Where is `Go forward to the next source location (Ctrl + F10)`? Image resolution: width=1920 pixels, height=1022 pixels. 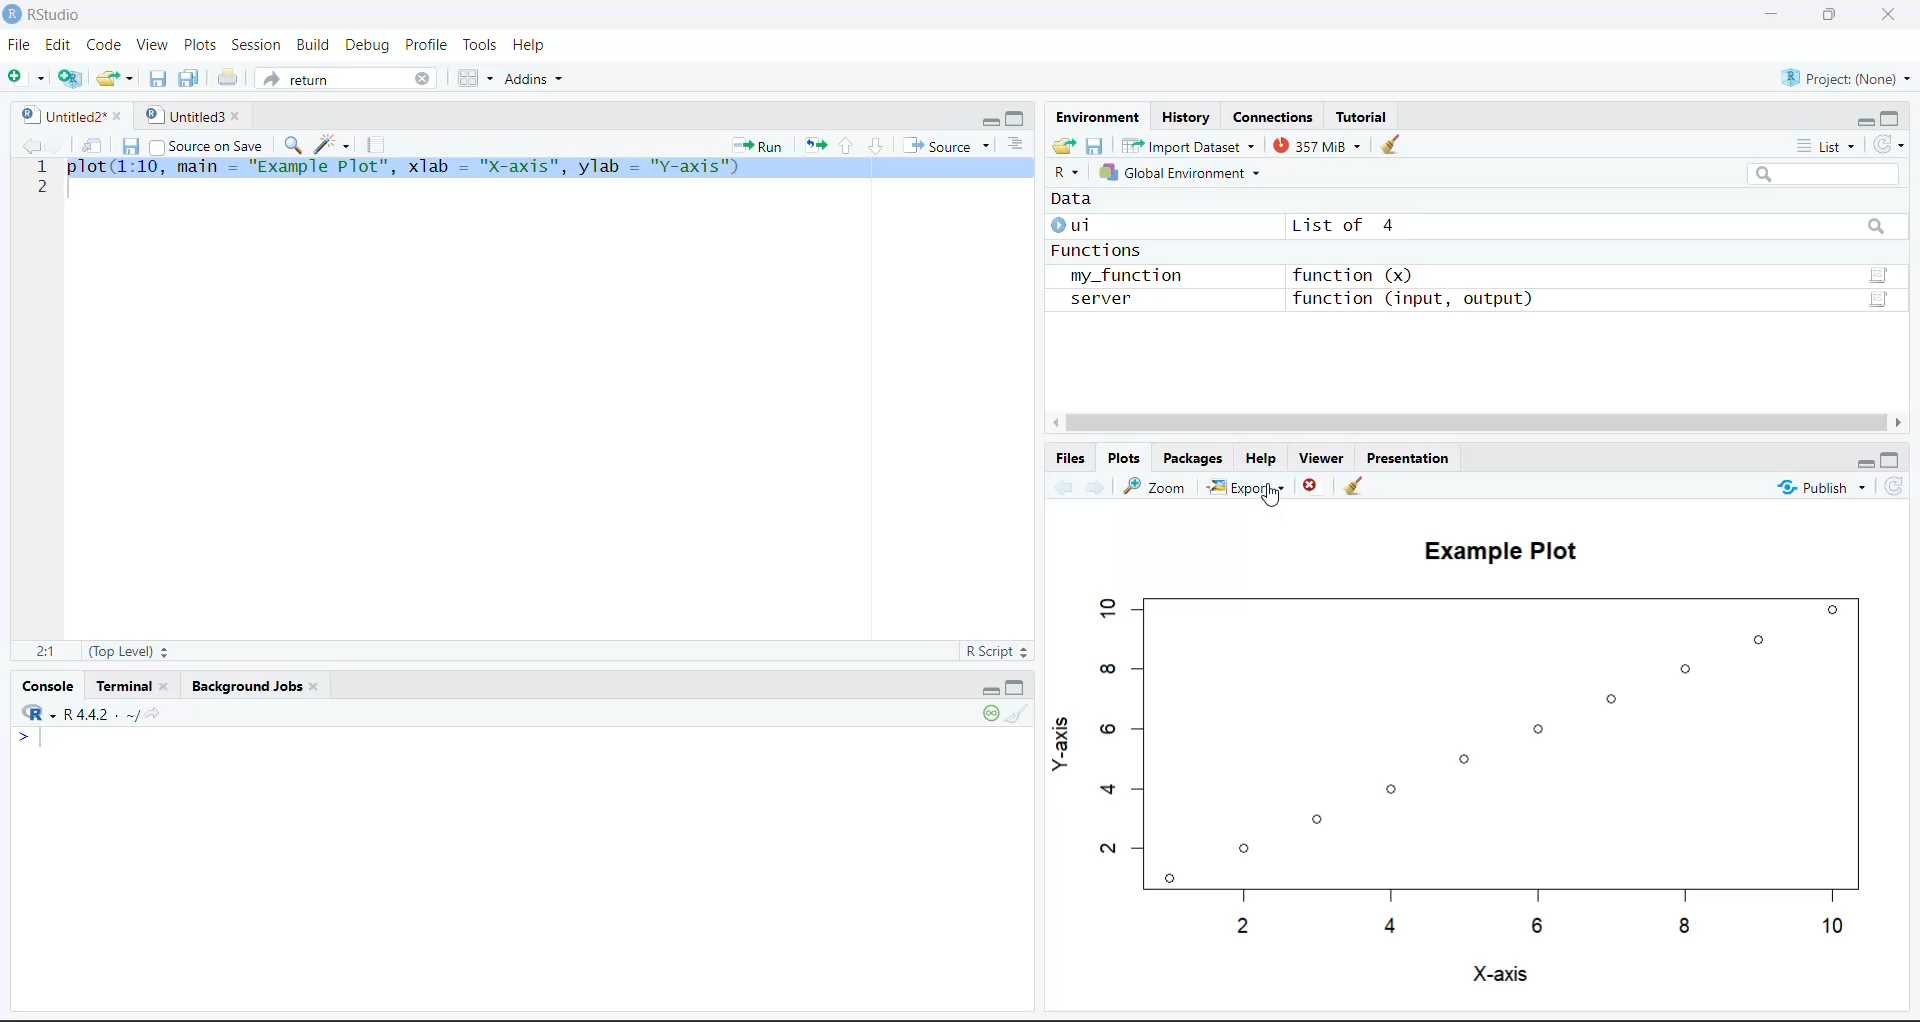
Go forward to the next source location (Ctrl + F10) is located at coordinates (57, 142).